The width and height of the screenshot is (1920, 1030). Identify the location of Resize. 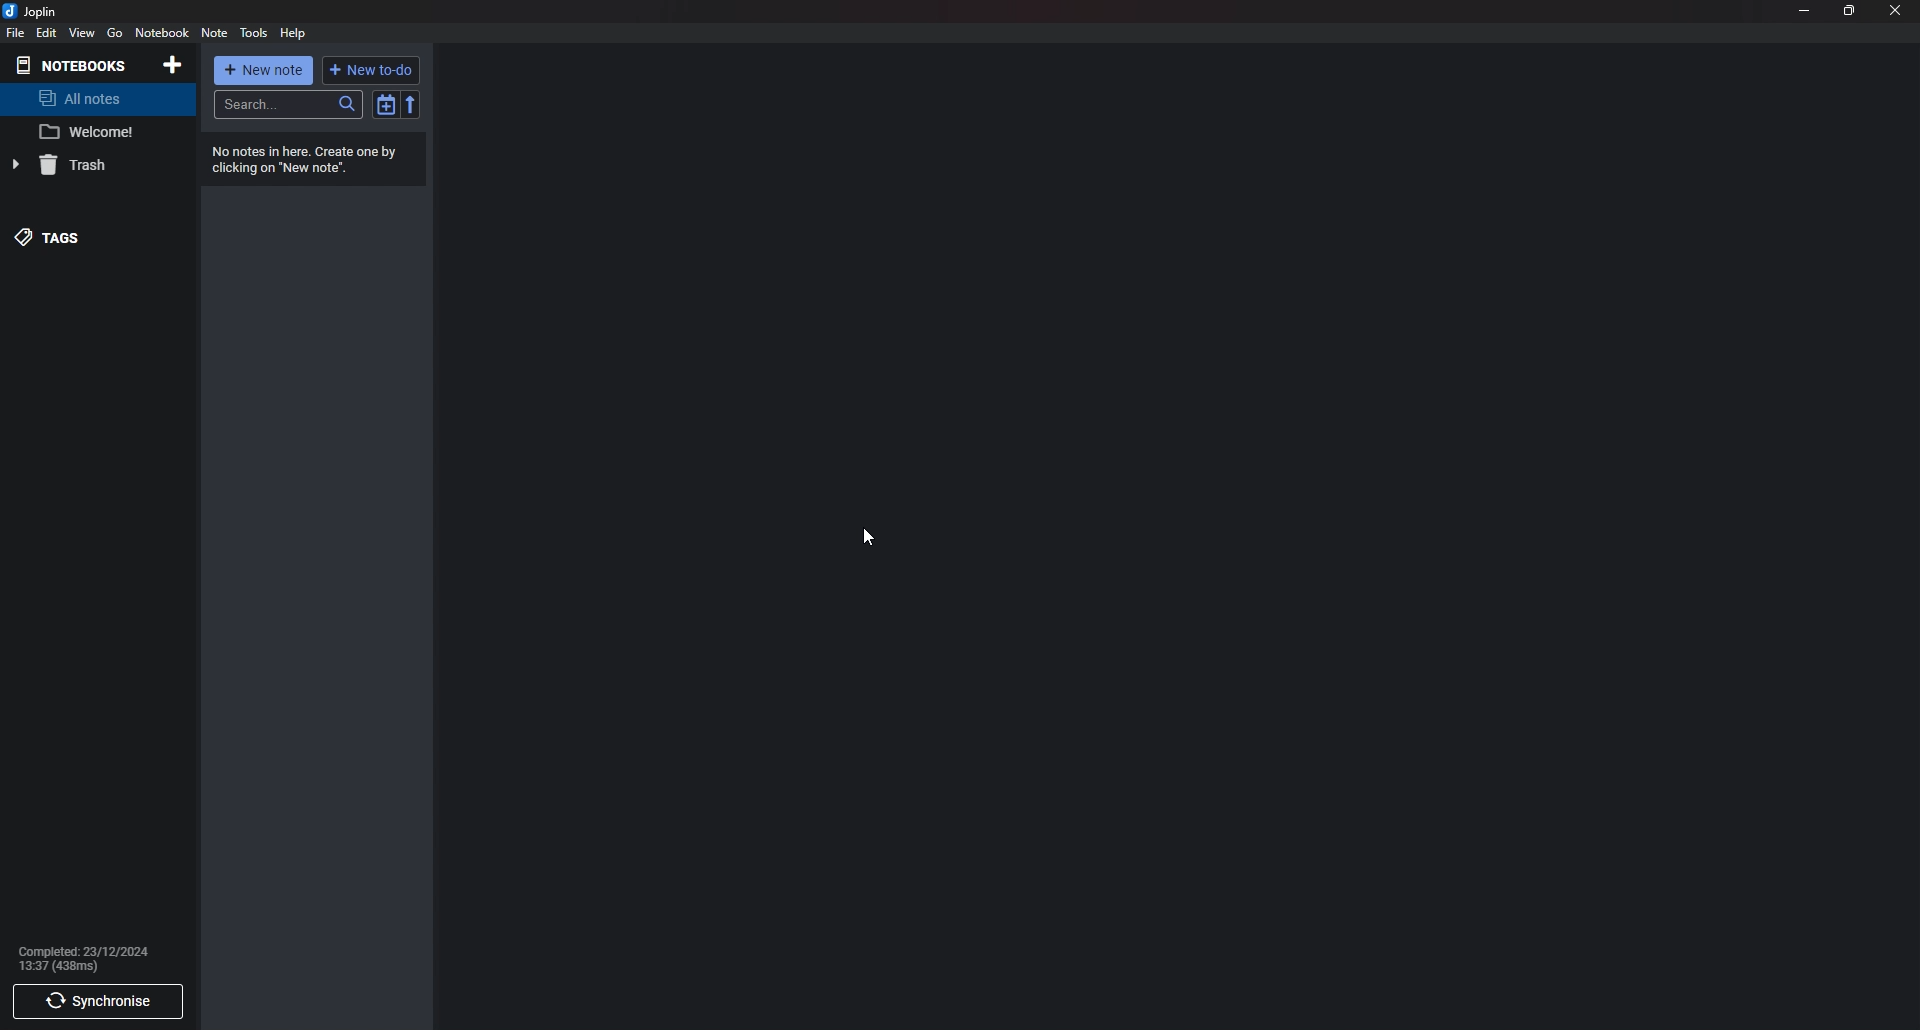
(1849, 11).